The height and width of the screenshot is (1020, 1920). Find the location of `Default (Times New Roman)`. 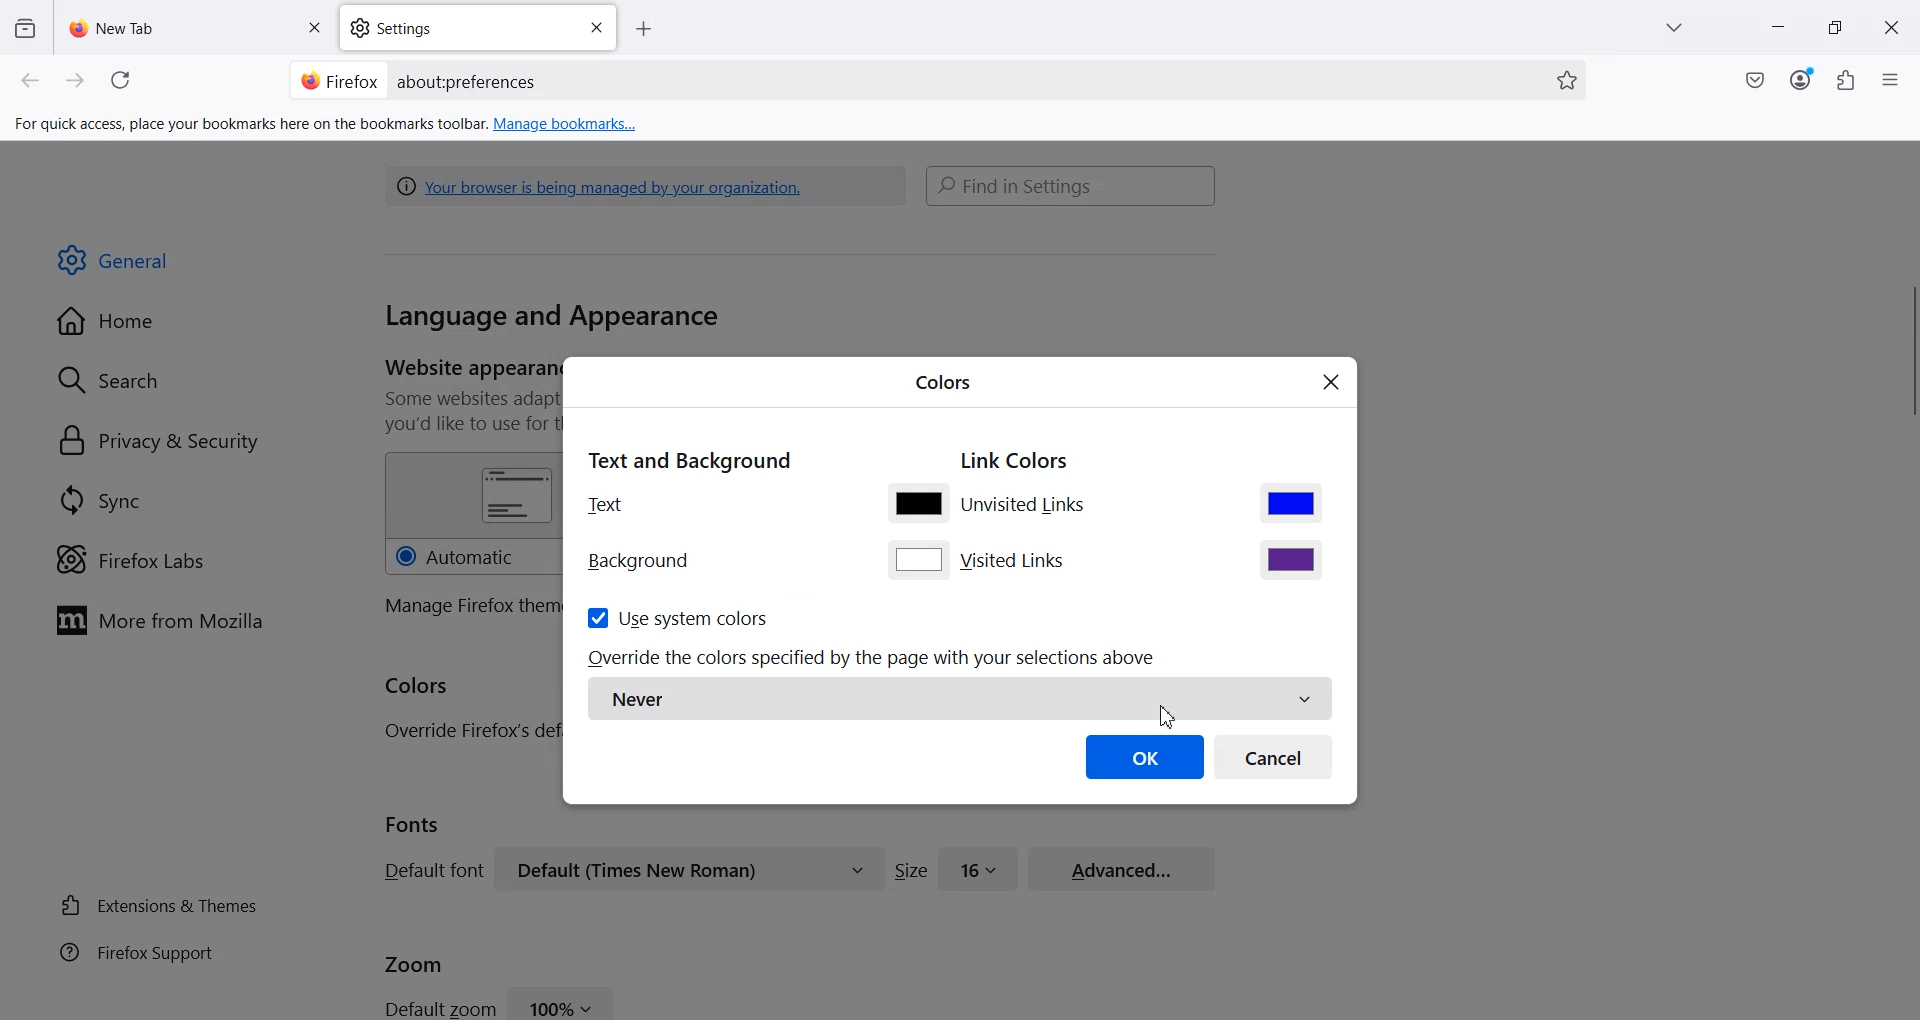

Default (Times New Roman) is located at coordinates (689, 869).